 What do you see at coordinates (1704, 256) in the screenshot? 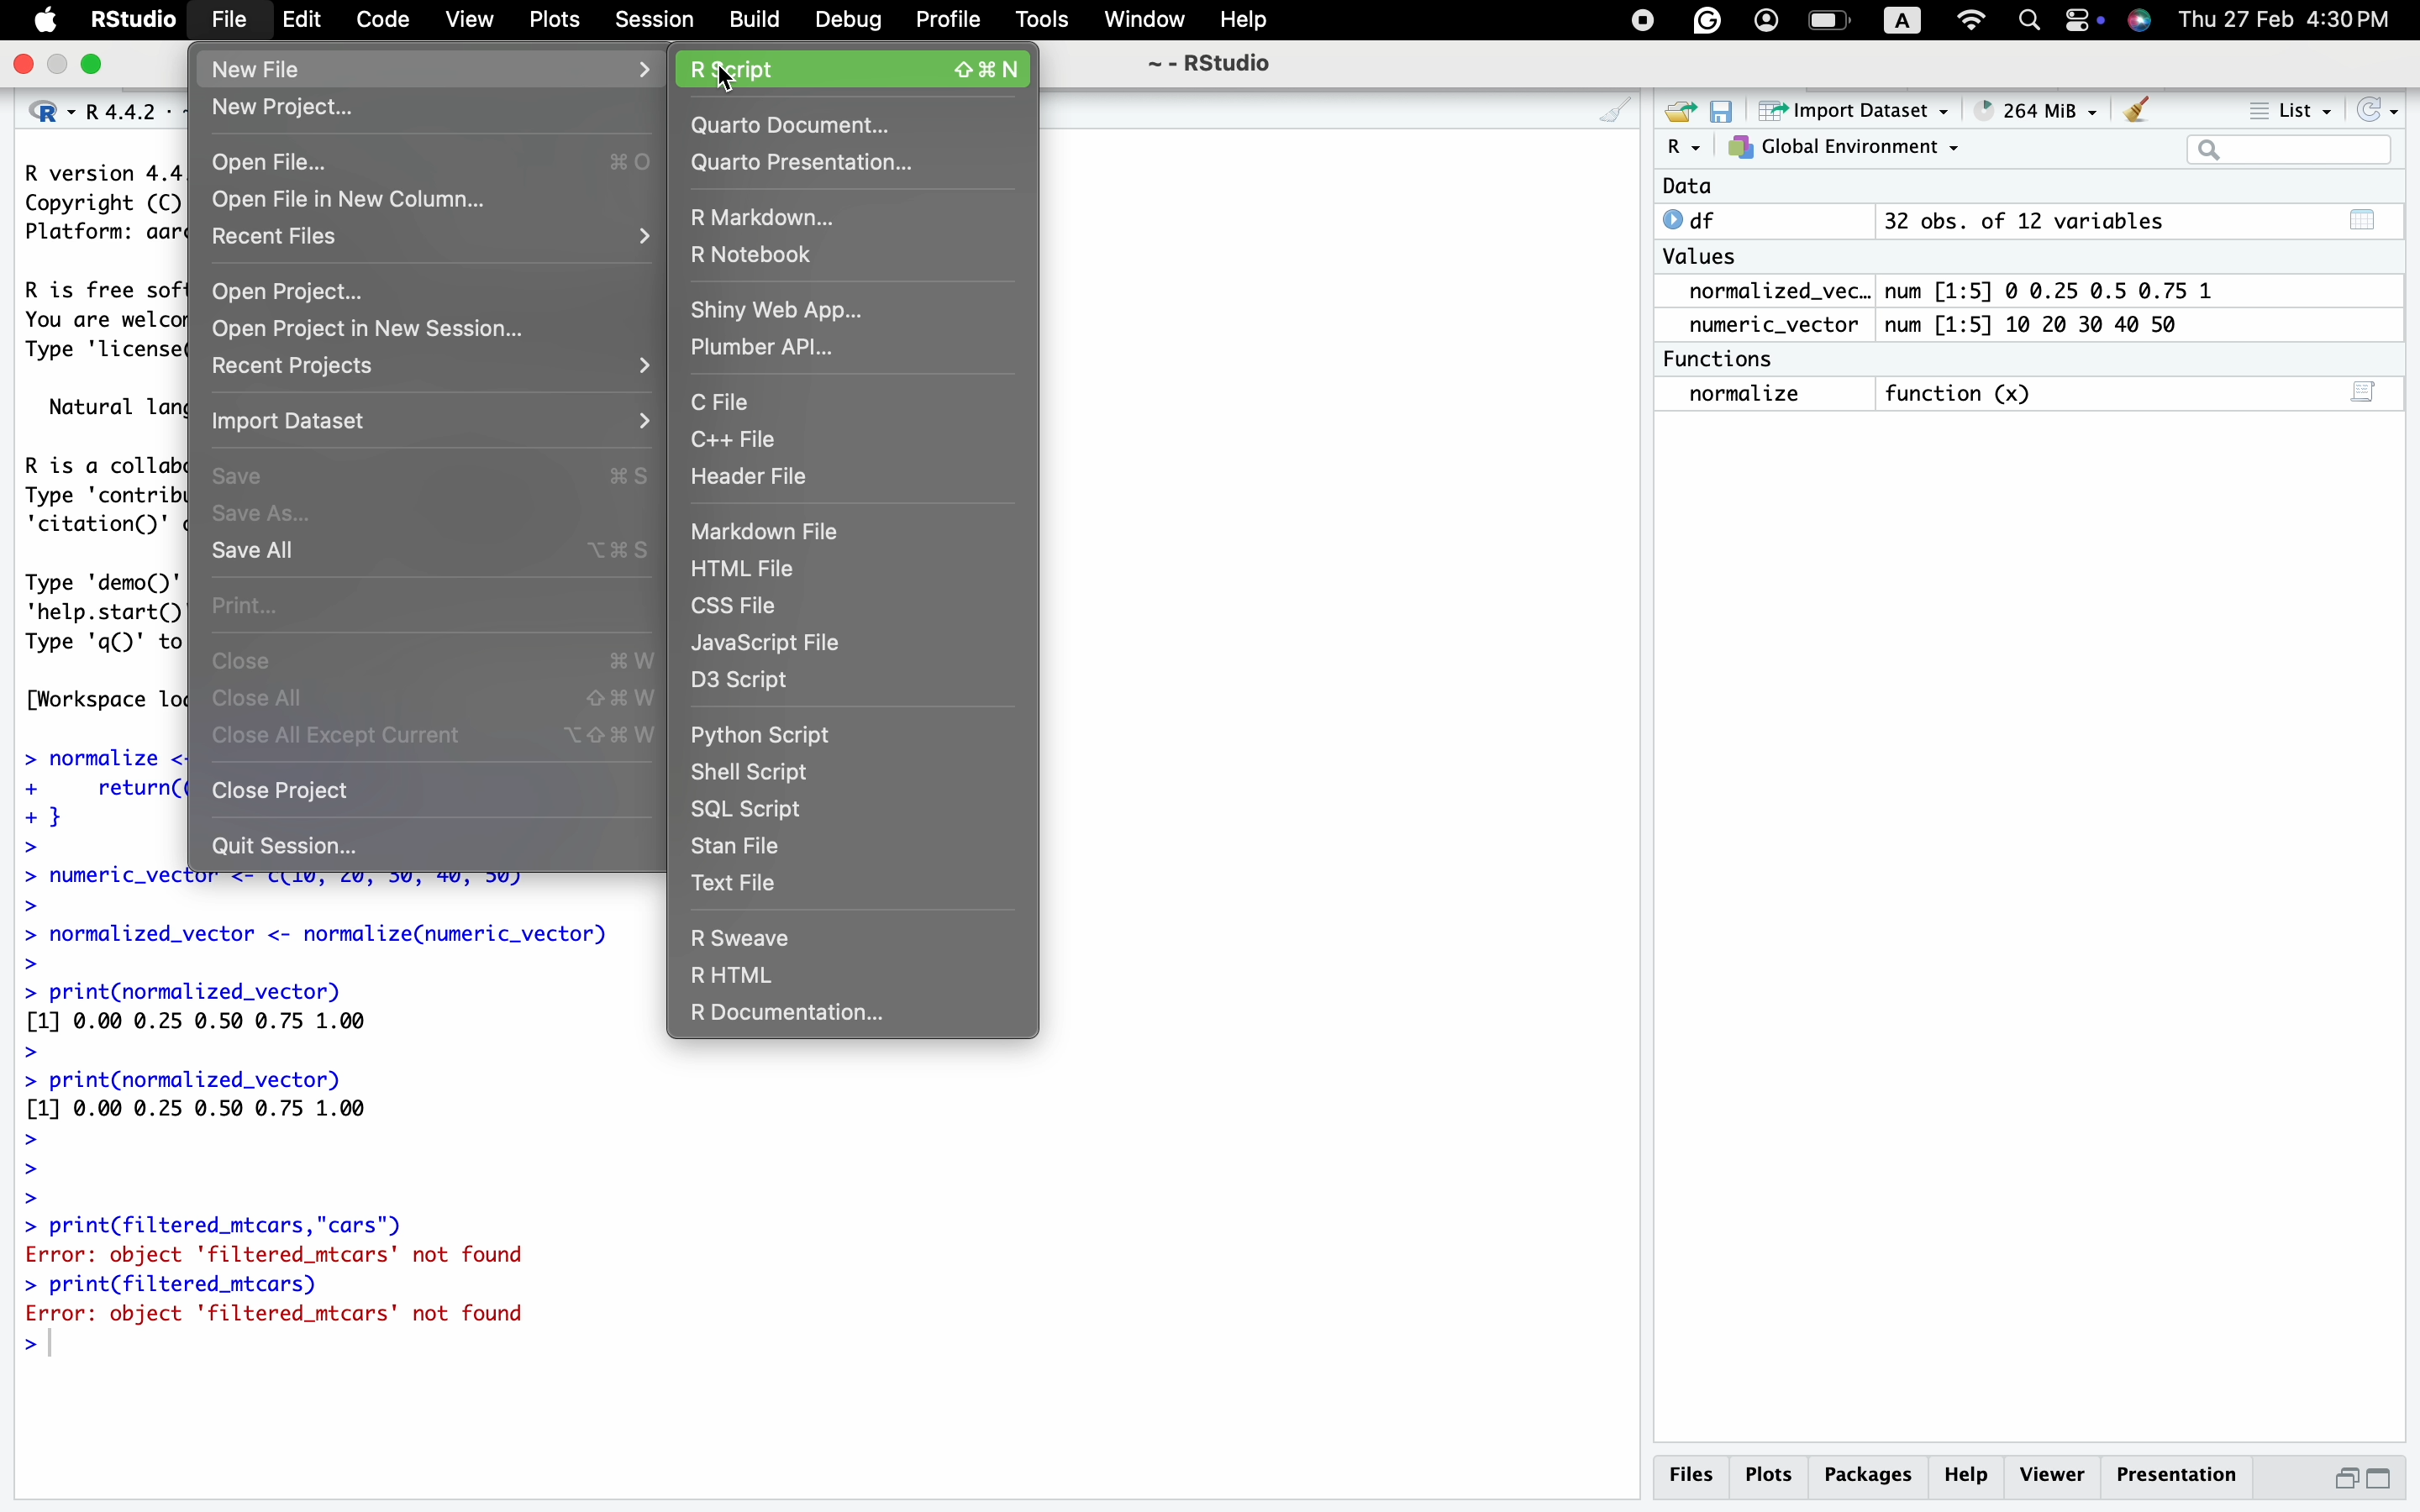
I see `values` at bounding box center [1704, 256].